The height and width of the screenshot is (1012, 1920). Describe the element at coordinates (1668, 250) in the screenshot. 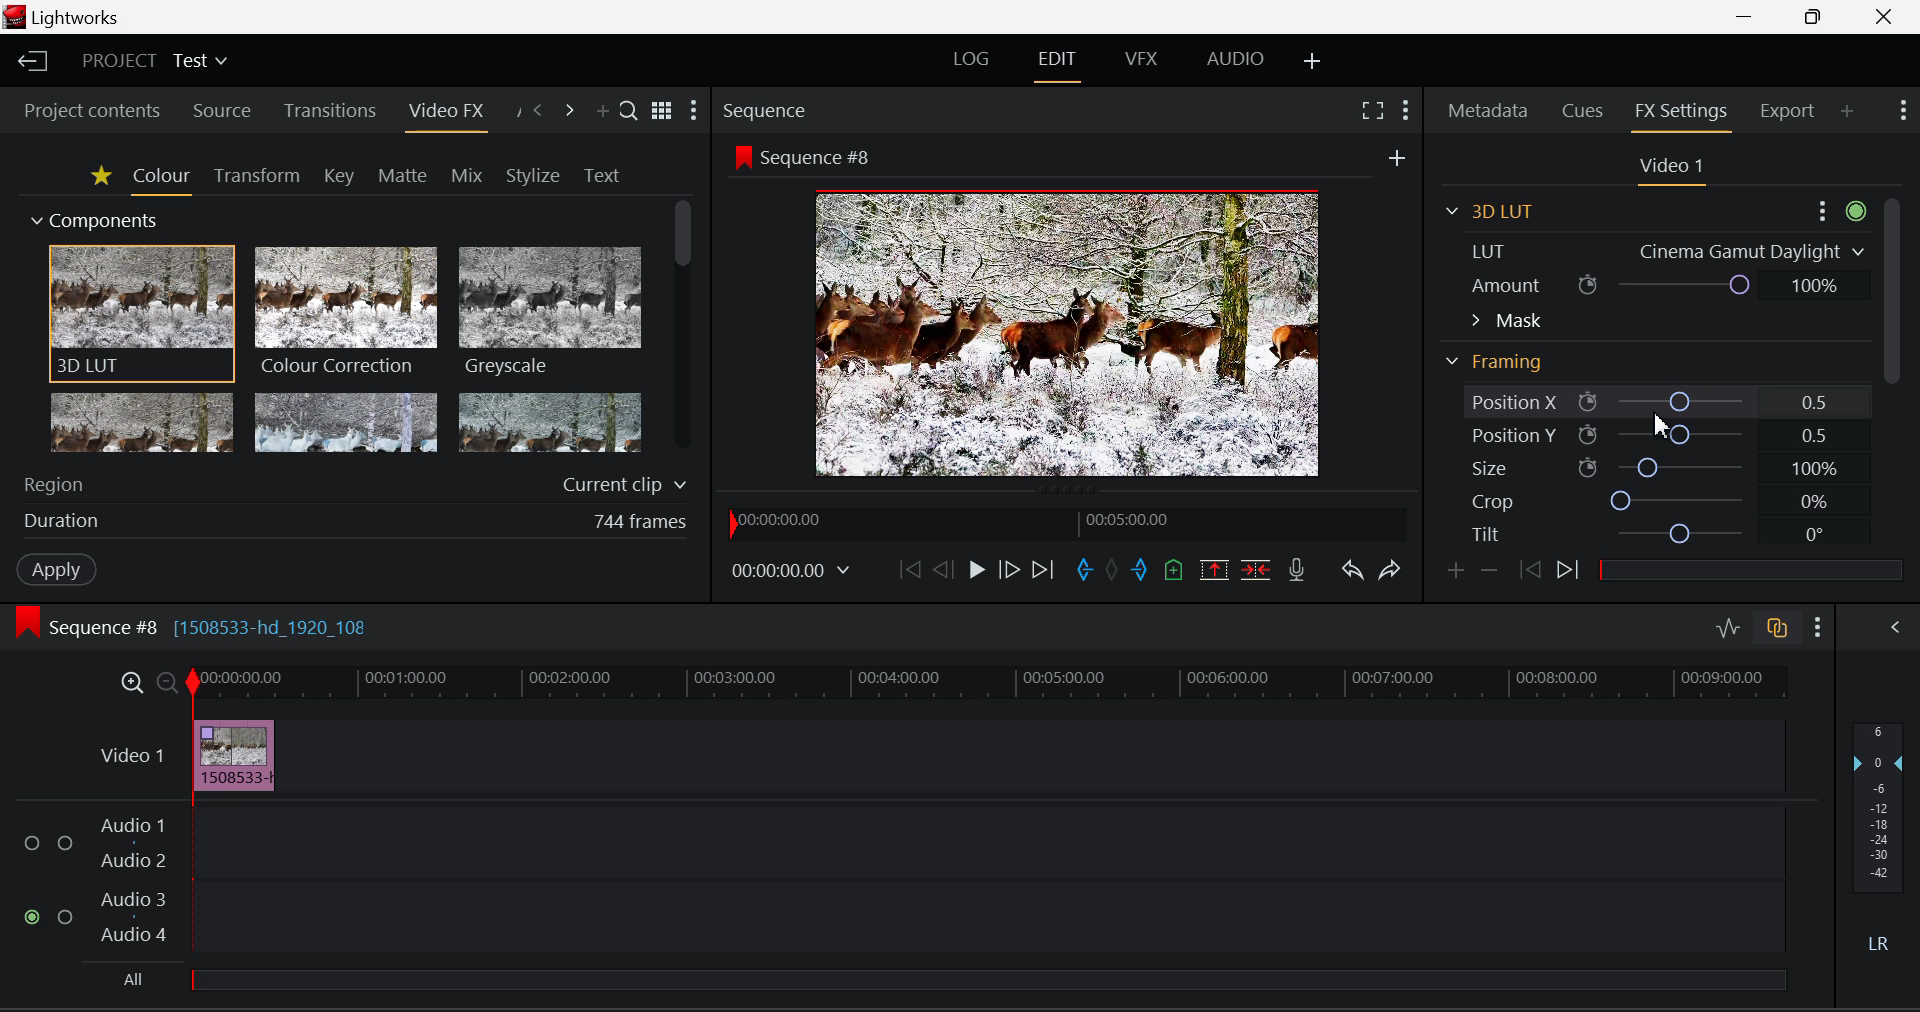

I see `Effect Selected` at that location.